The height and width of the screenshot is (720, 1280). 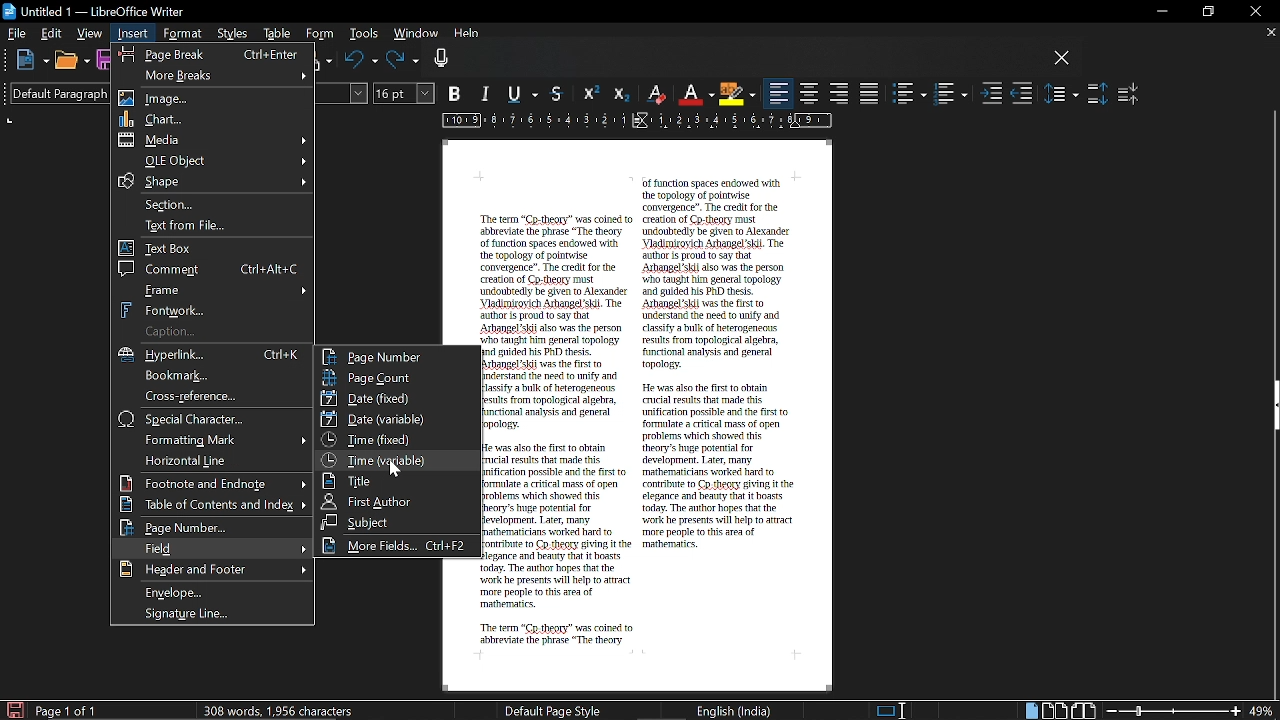 What do you see at coordinates (70, 711) in the screenshot?
I see `page 1 of 1` at bounding box center [70, 711].